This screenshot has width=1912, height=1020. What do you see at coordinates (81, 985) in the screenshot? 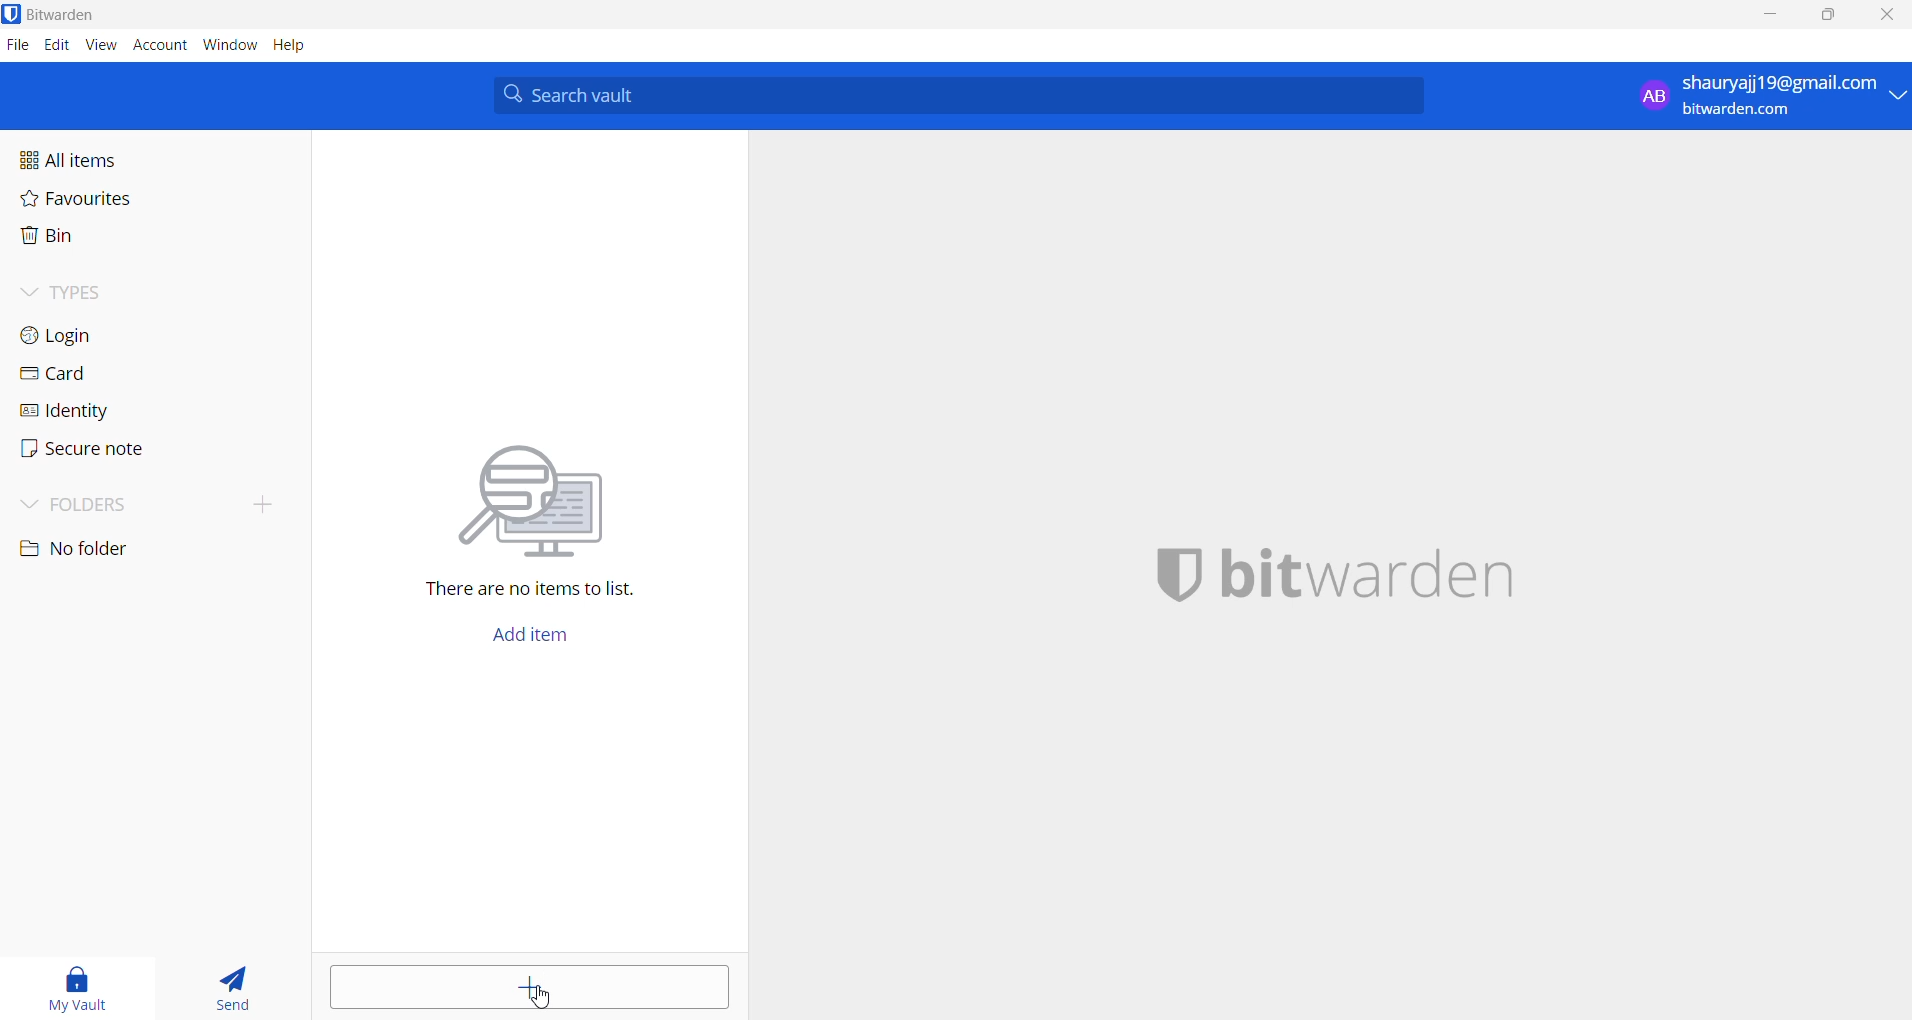
I see `my vault` at bounding box center [81, 985].